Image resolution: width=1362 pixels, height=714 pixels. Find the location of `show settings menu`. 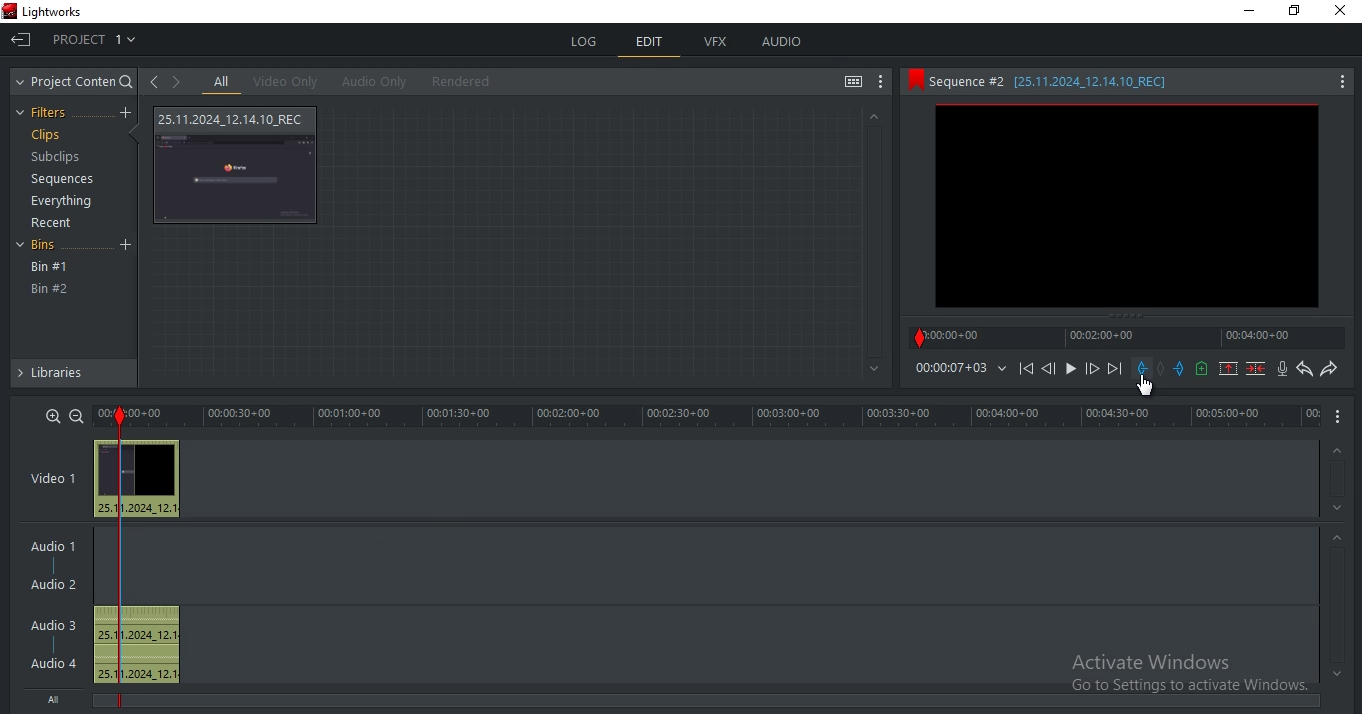

show settings menu is located at coordinates (882, 84).